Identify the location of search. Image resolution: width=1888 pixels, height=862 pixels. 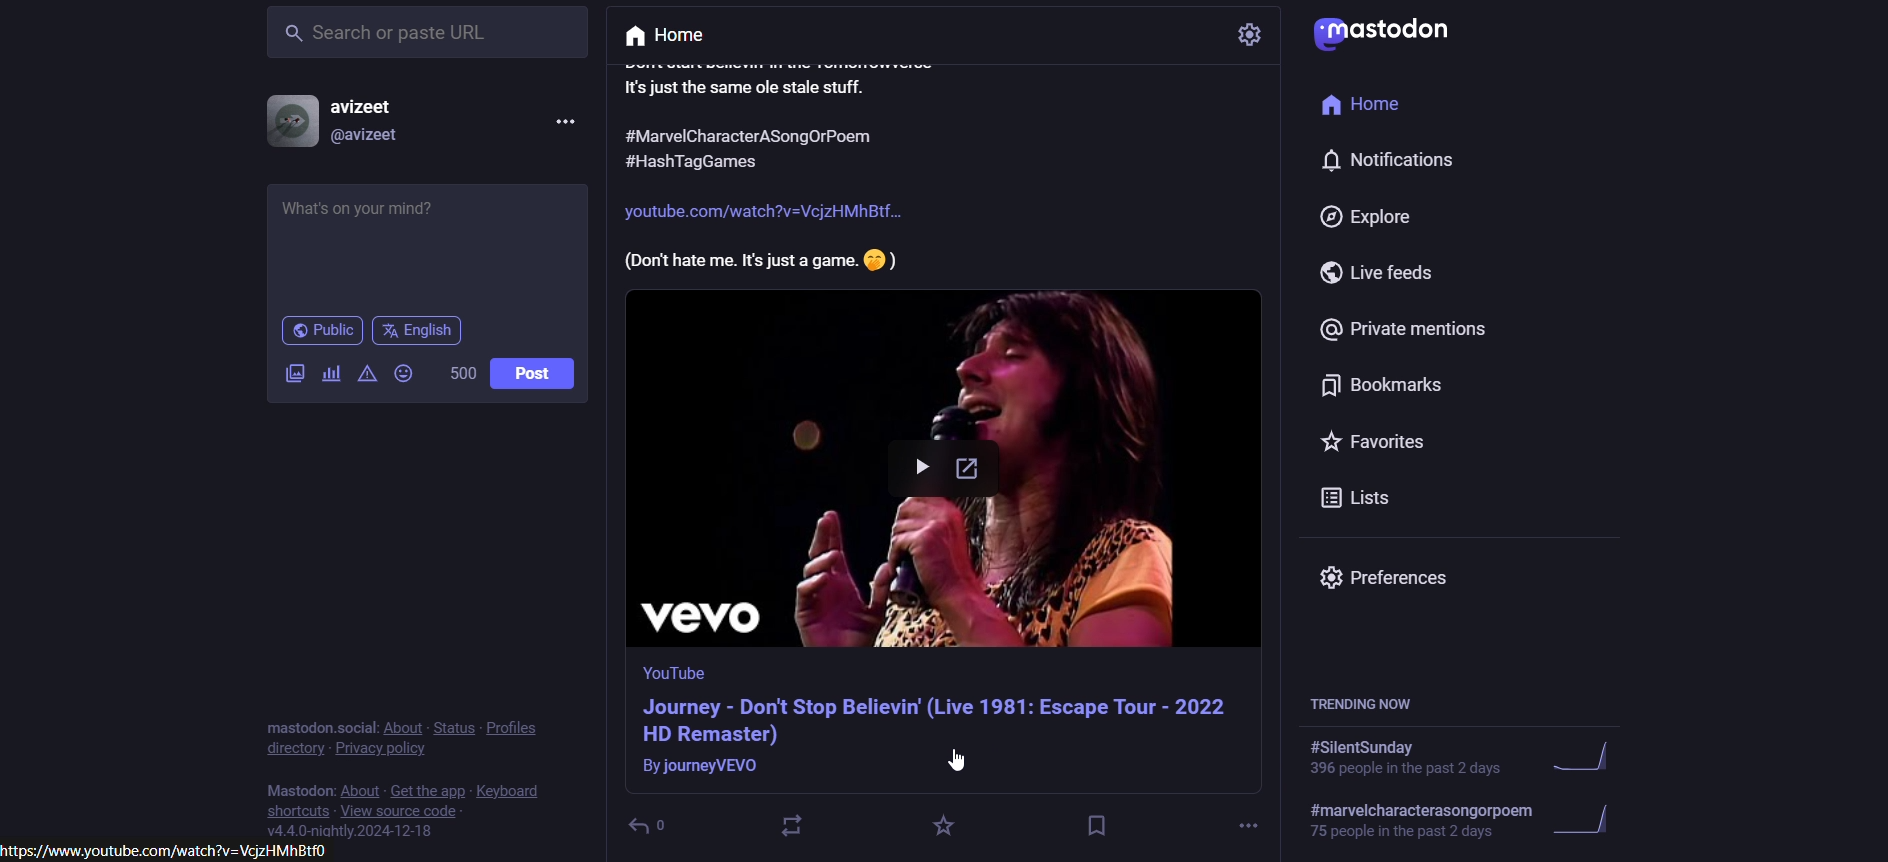
(429, 32).